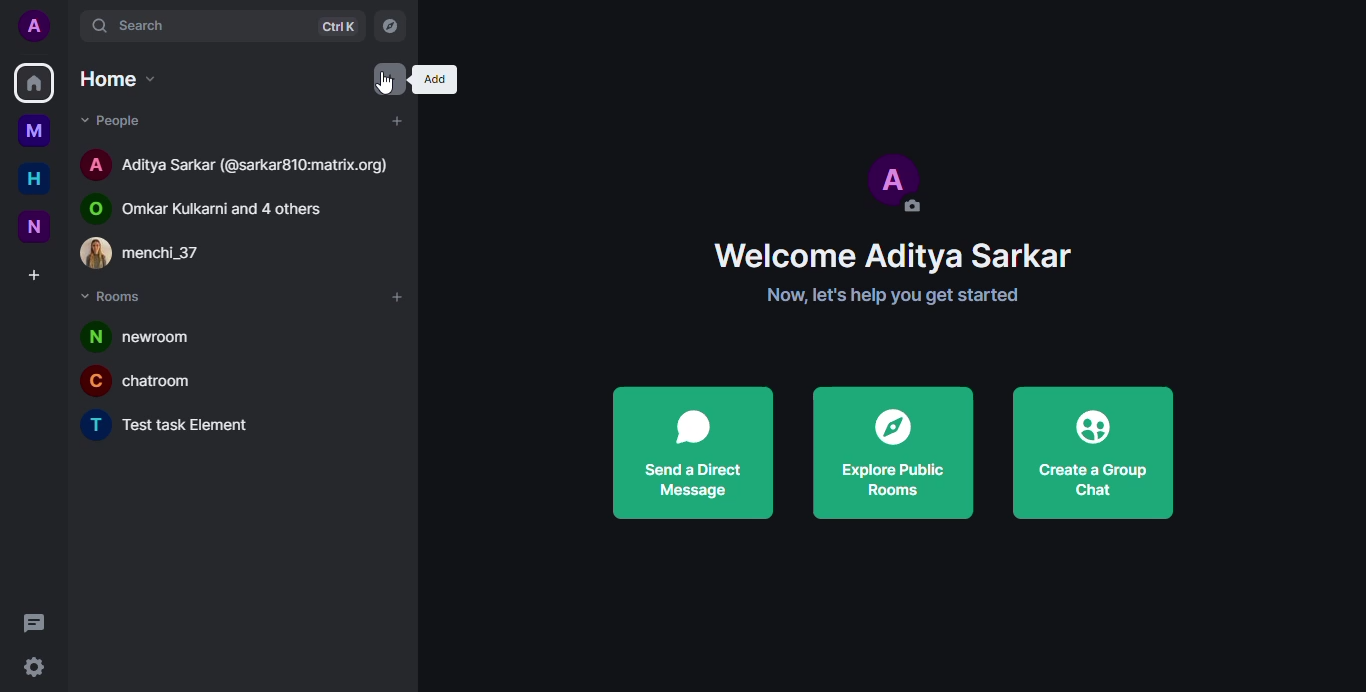  I want to click on home, so click(34, 82).